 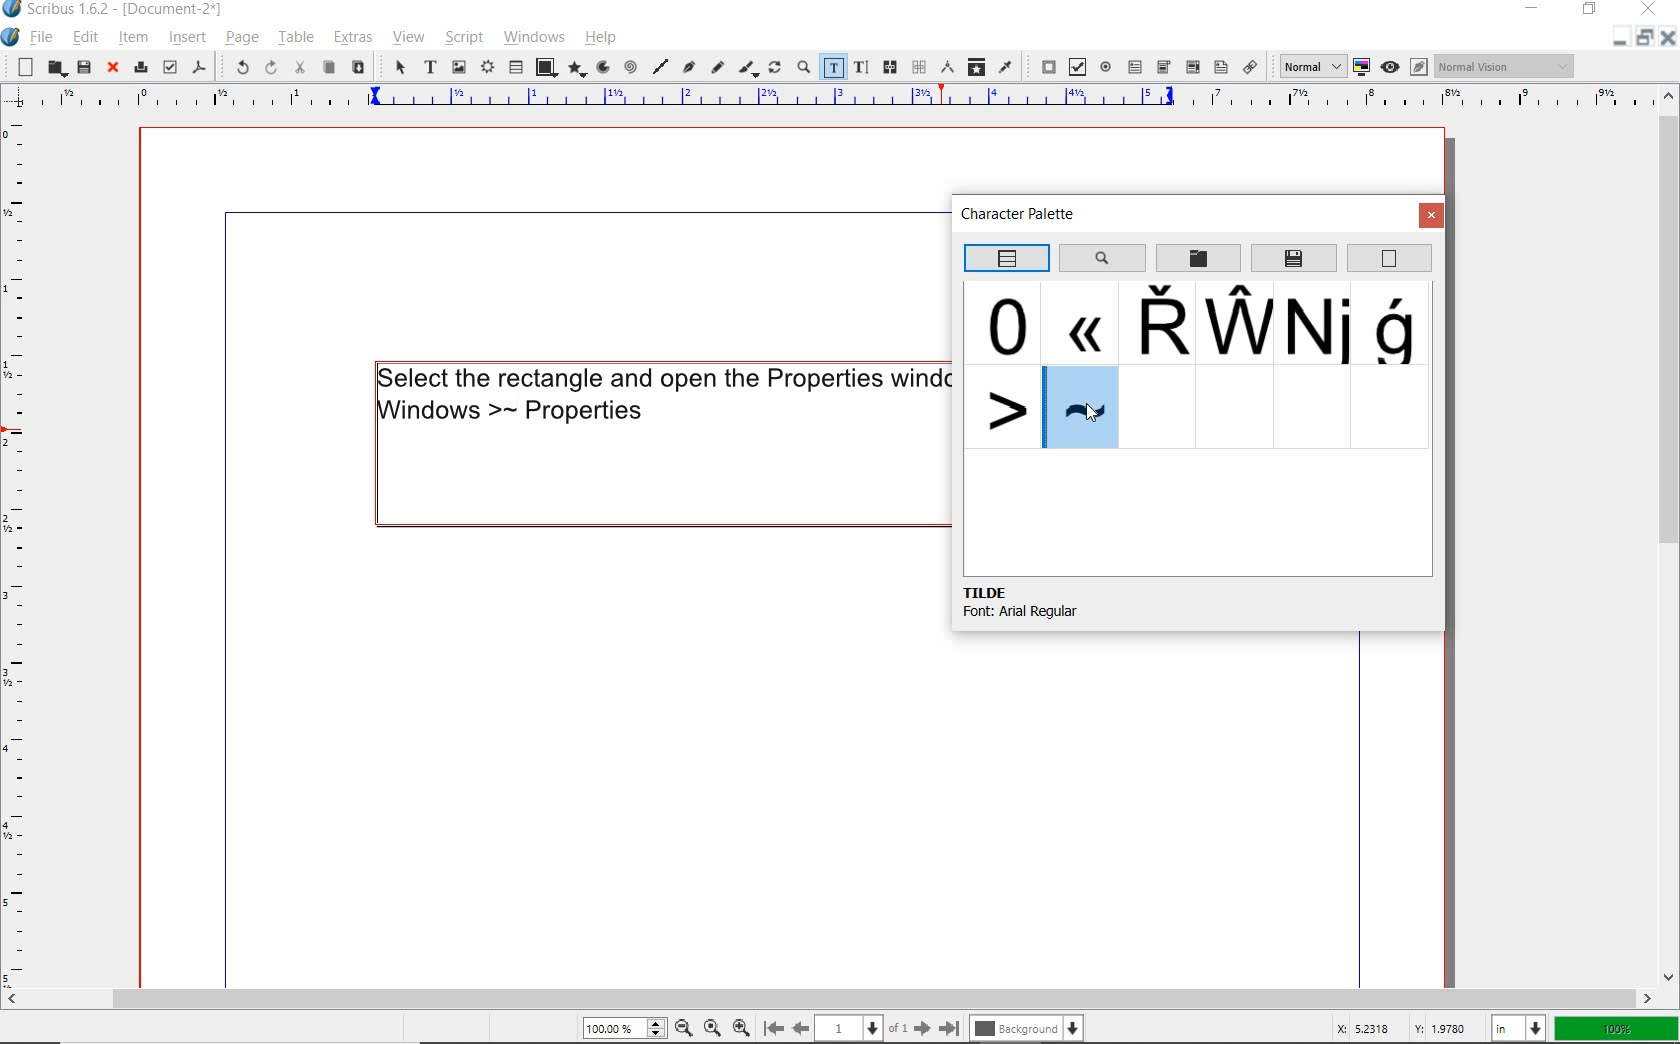 What do you see at coordinates (622, 1028) in the screenshot?
I see `100.00%` at bounding box center [622, 1028].